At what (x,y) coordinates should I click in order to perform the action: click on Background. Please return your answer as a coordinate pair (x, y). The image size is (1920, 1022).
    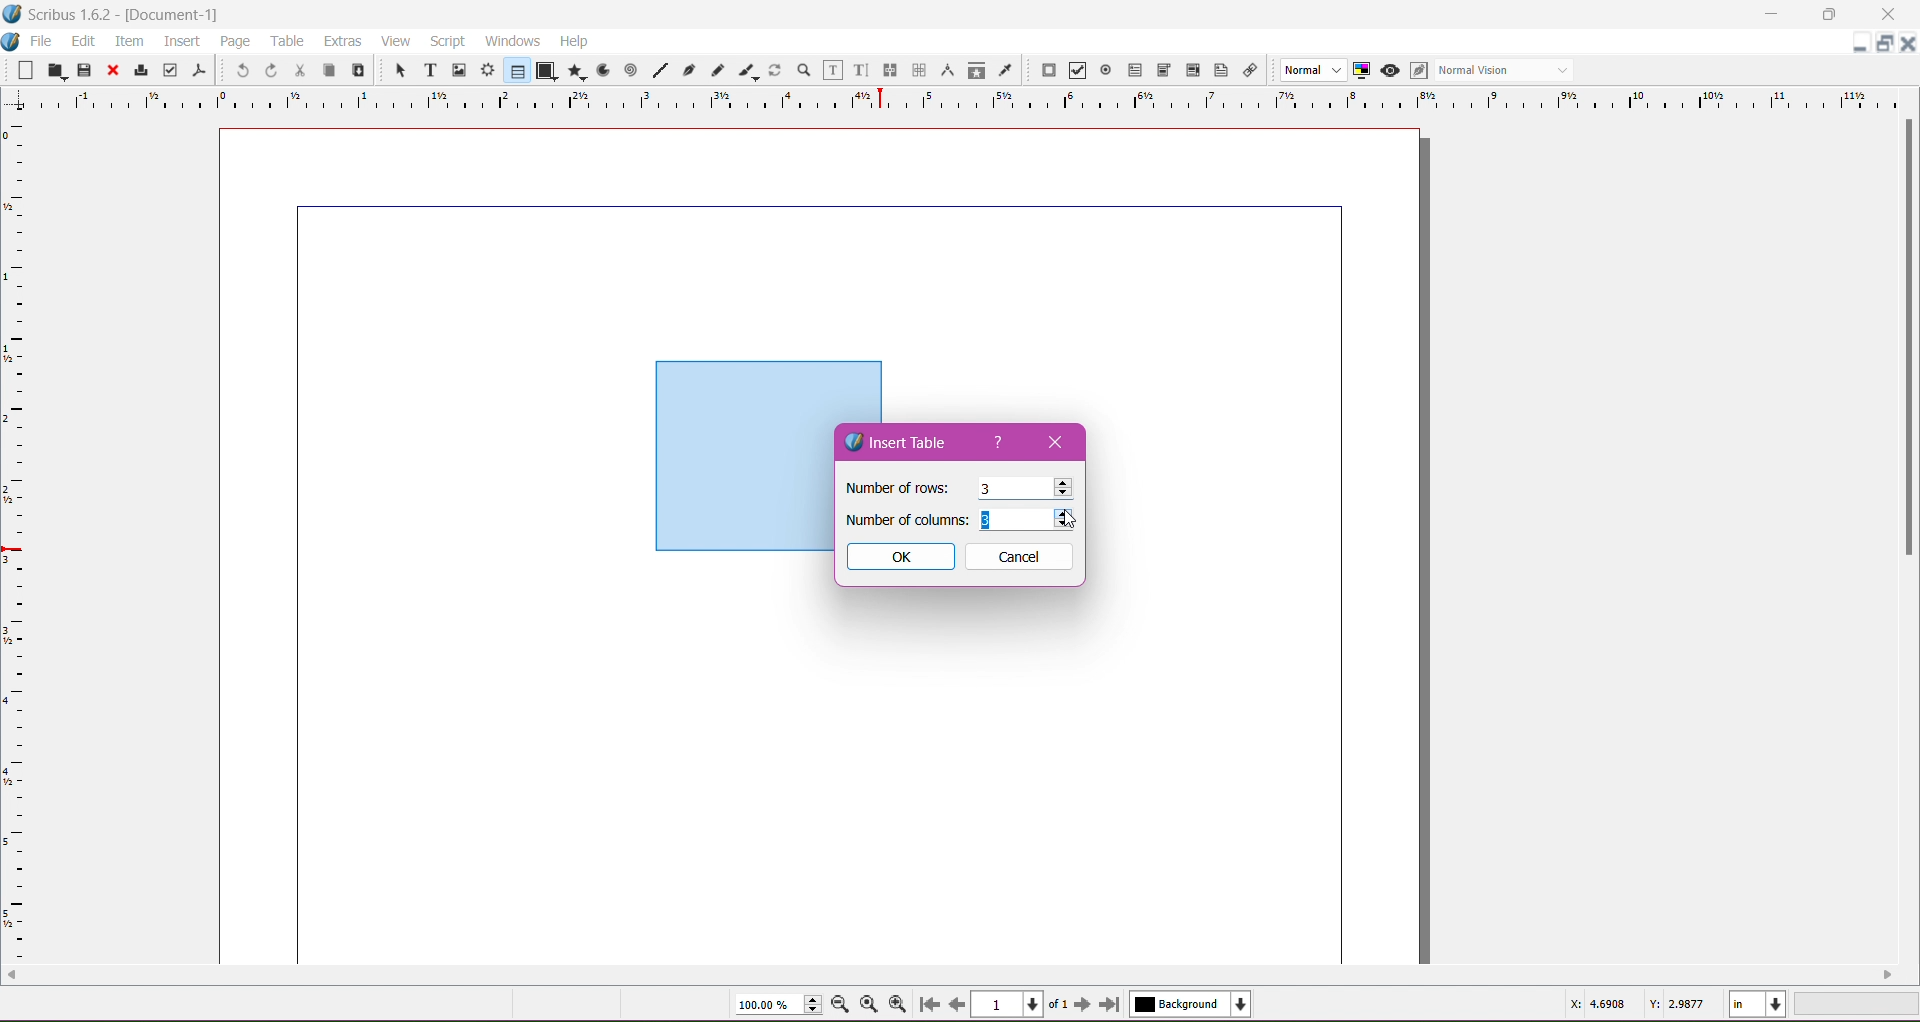
    Looking at the image, I should click on (1195, 1004).